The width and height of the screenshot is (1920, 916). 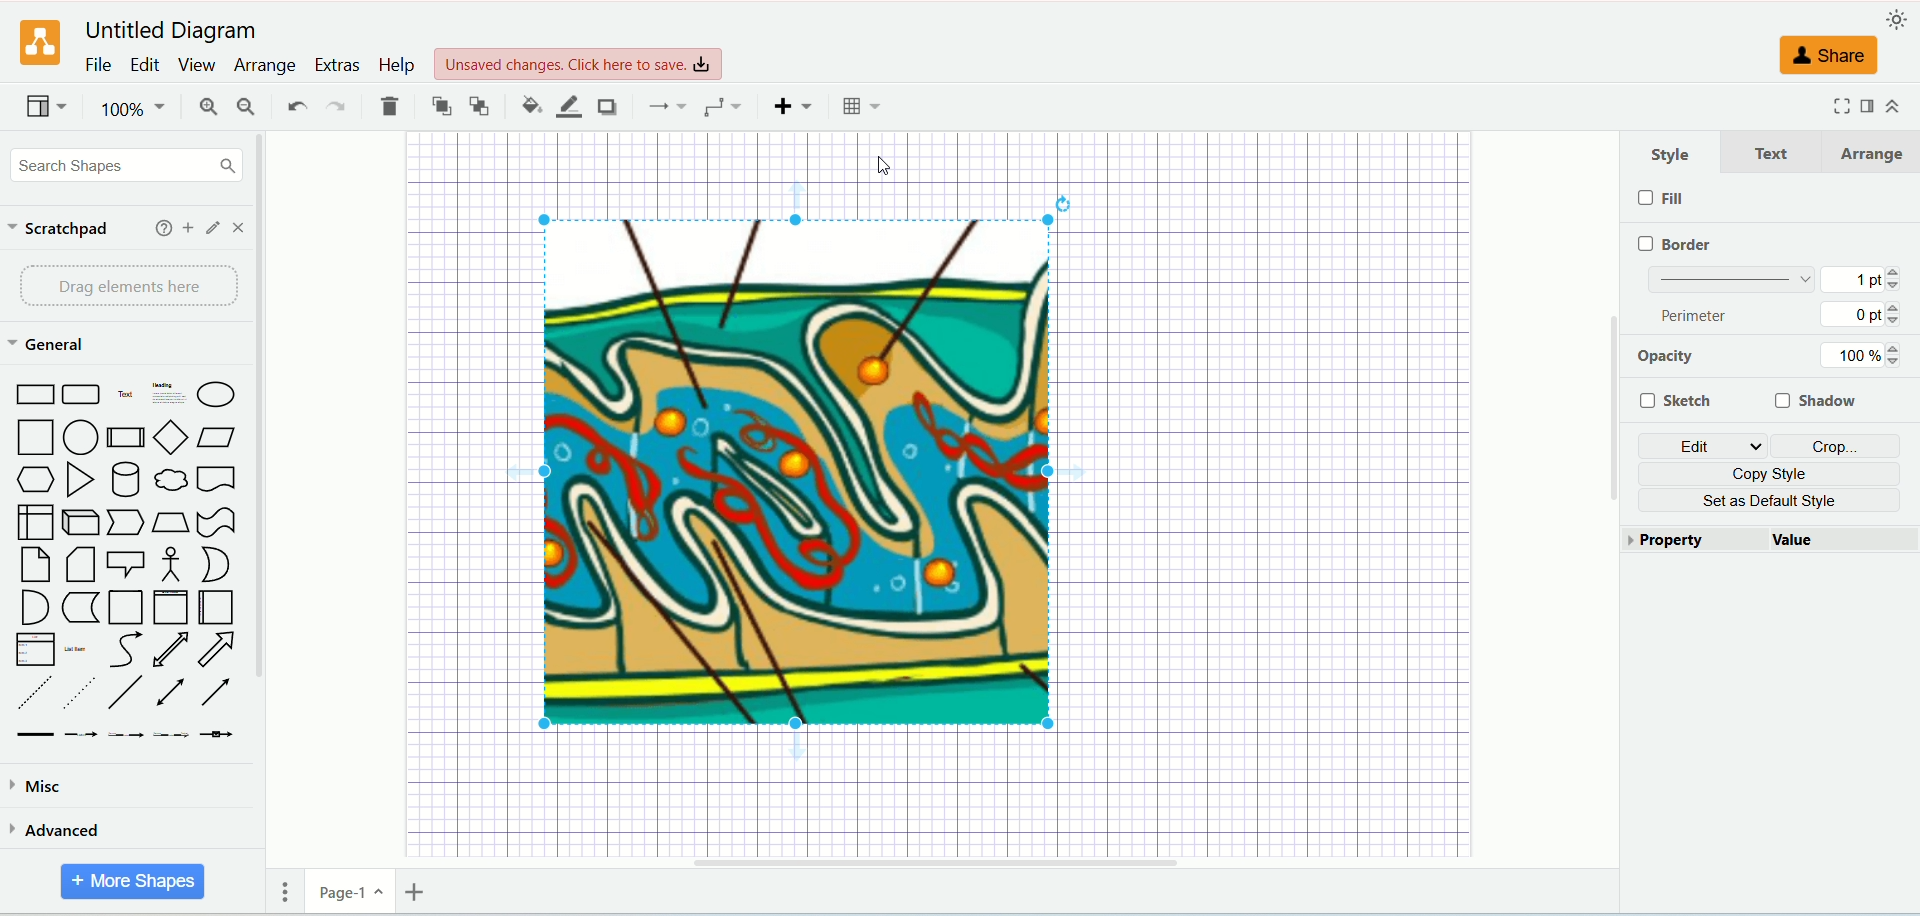 What do you see at coordinates (126, 439) in the screenshot?
I see `Process` at bounding box center [126, 439].